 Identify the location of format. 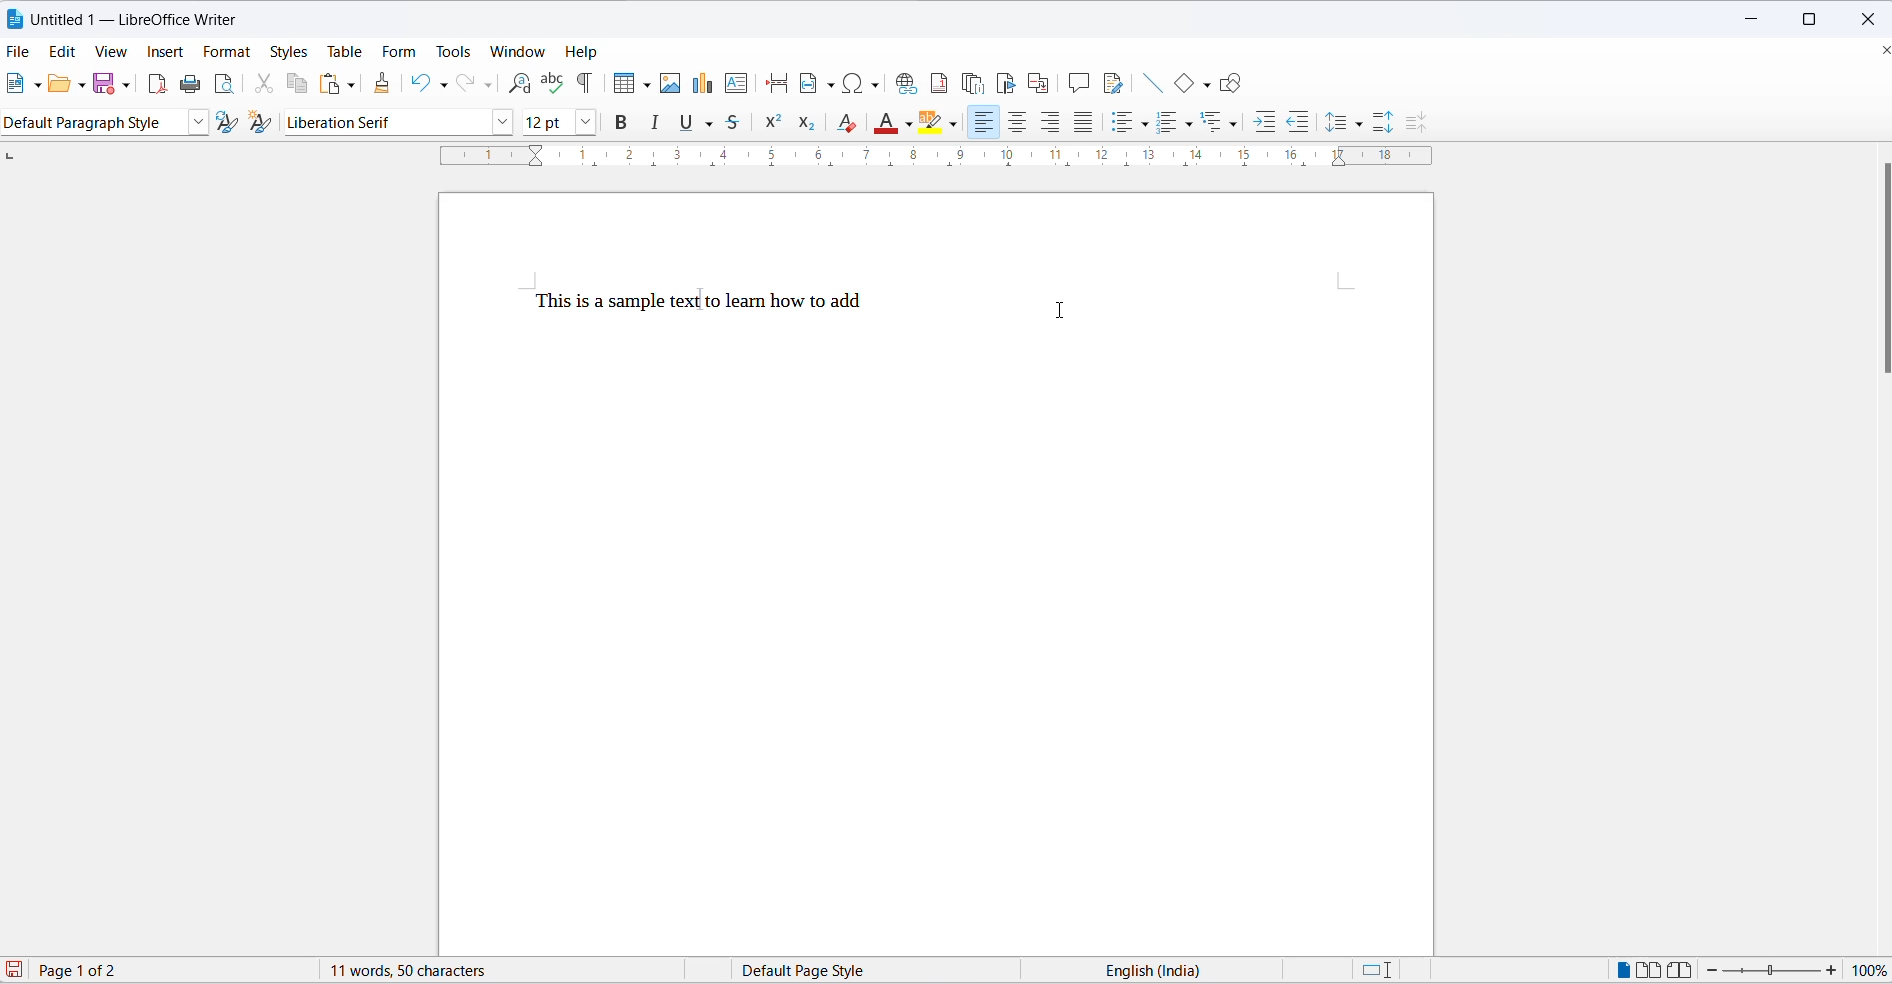
(229, 54).